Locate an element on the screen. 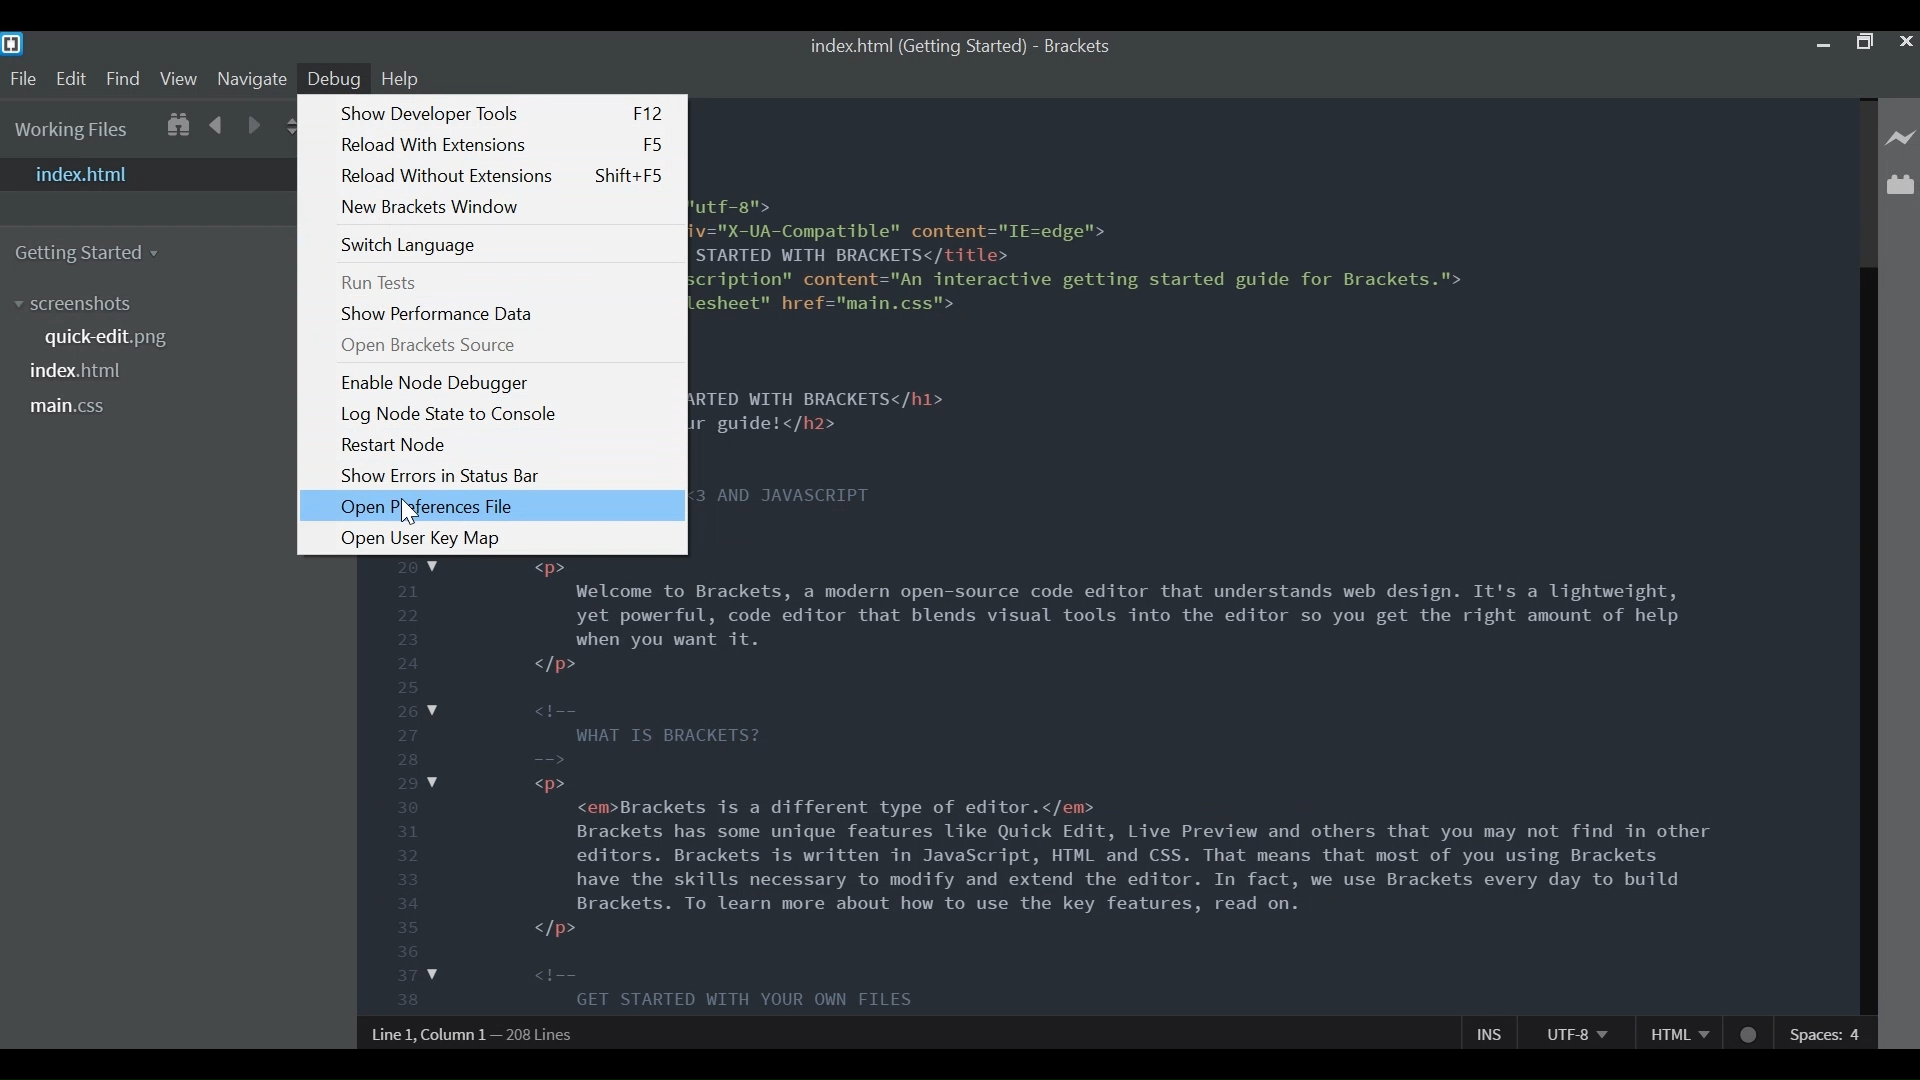 The width and height of the screenshot is (1920, 1080). Show Errors in Status Bar is located at coordinates (443, 476).